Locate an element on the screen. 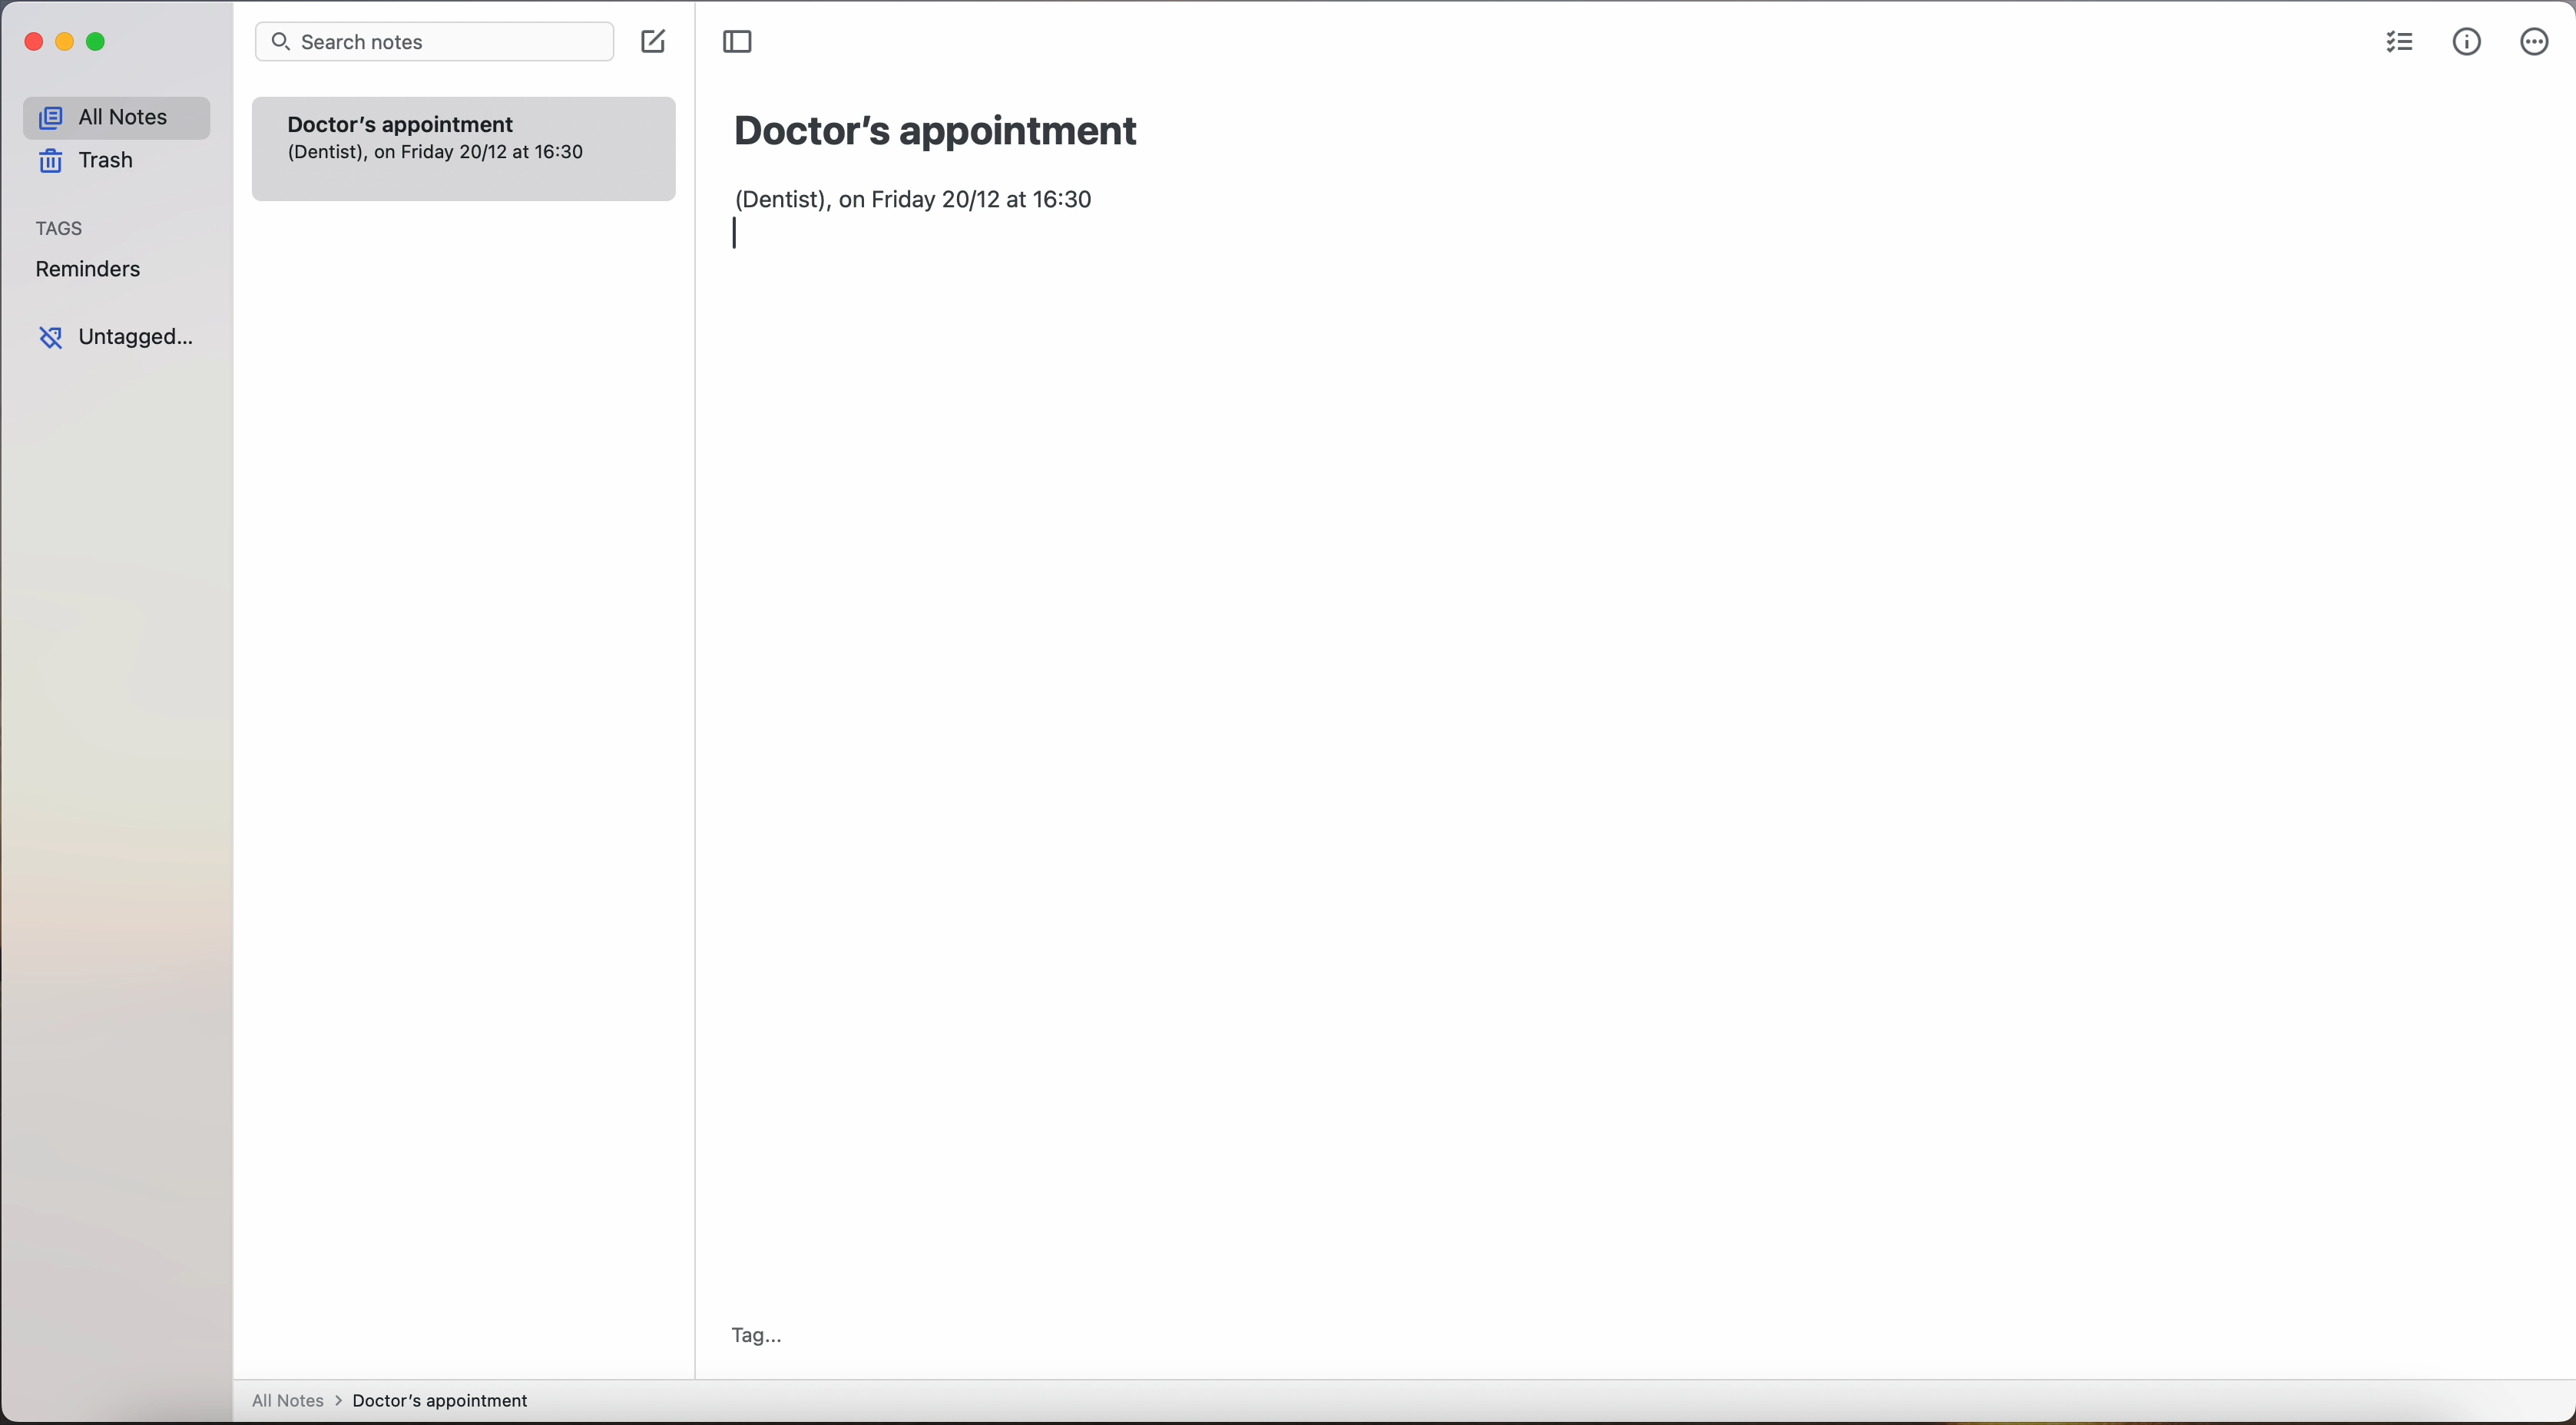  check list is located at coordinates (2394, 44).